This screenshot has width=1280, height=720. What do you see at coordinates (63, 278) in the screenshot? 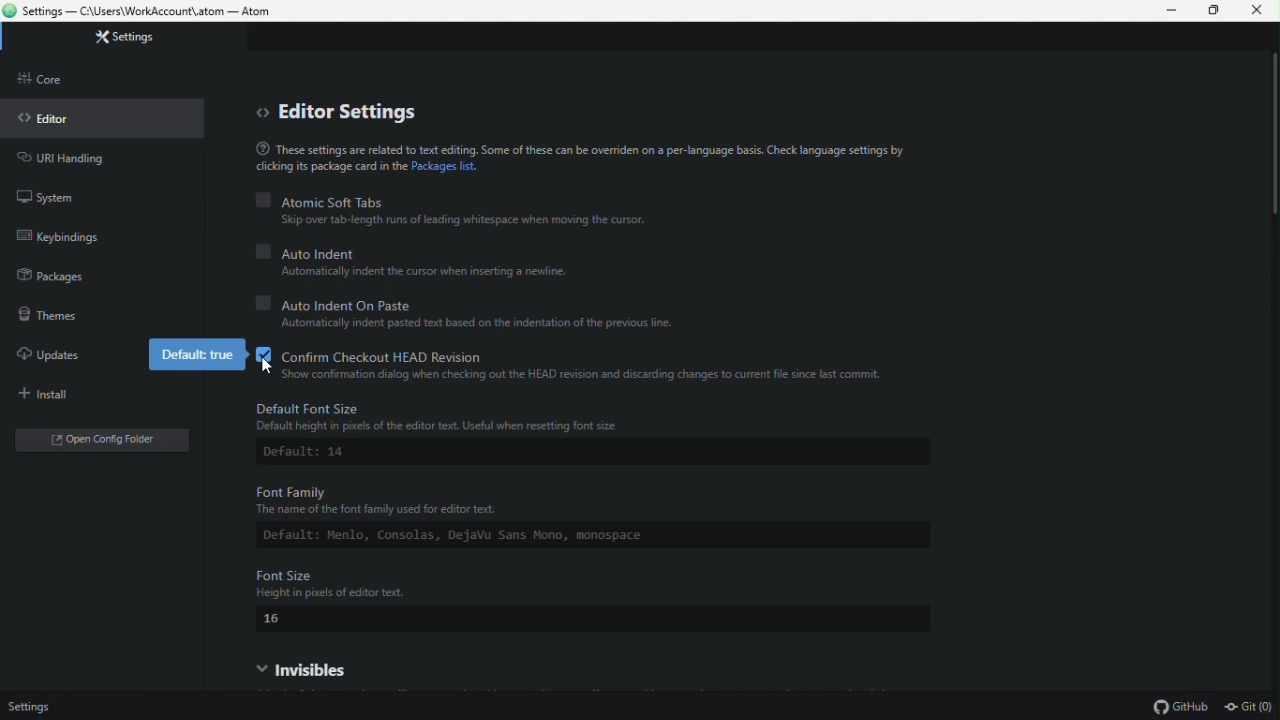
I see `packages` at bounding box center [63, 278].